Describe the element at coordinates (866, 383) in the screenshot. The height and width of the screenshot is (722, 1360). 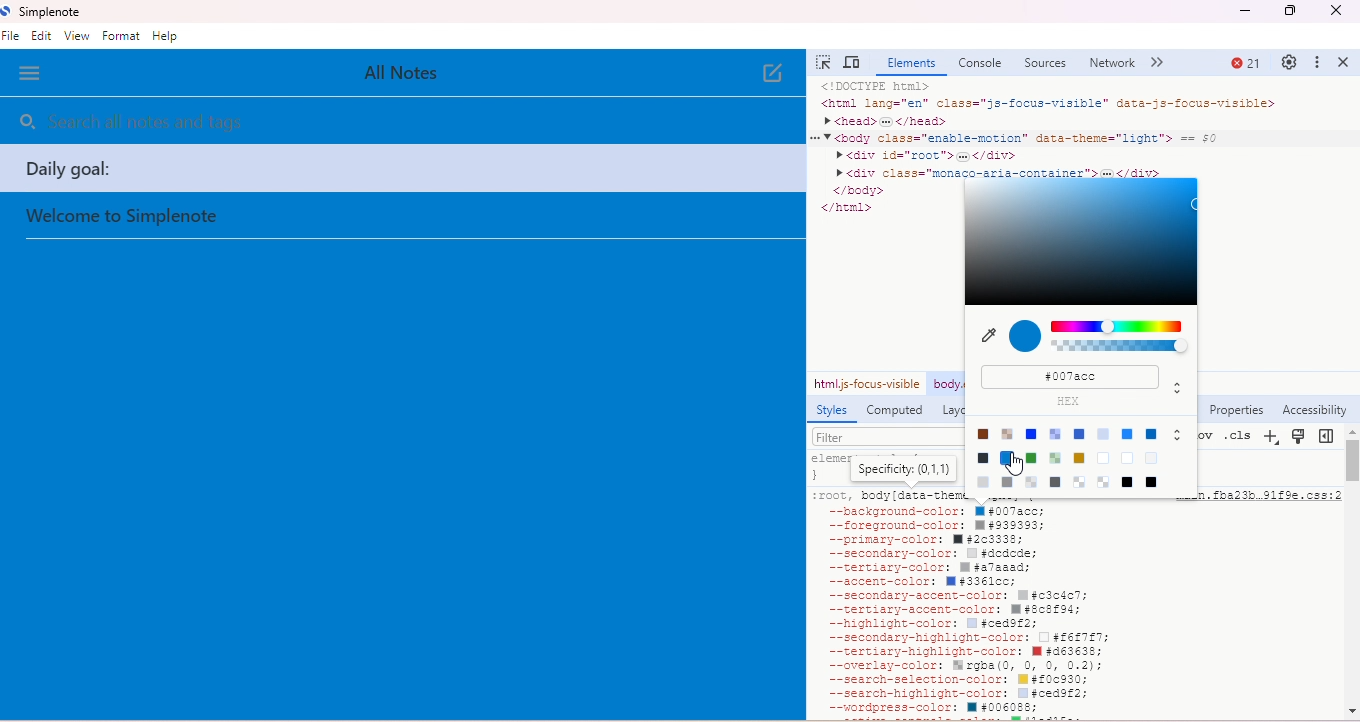
I see `html-js-focus-visible` at that location.